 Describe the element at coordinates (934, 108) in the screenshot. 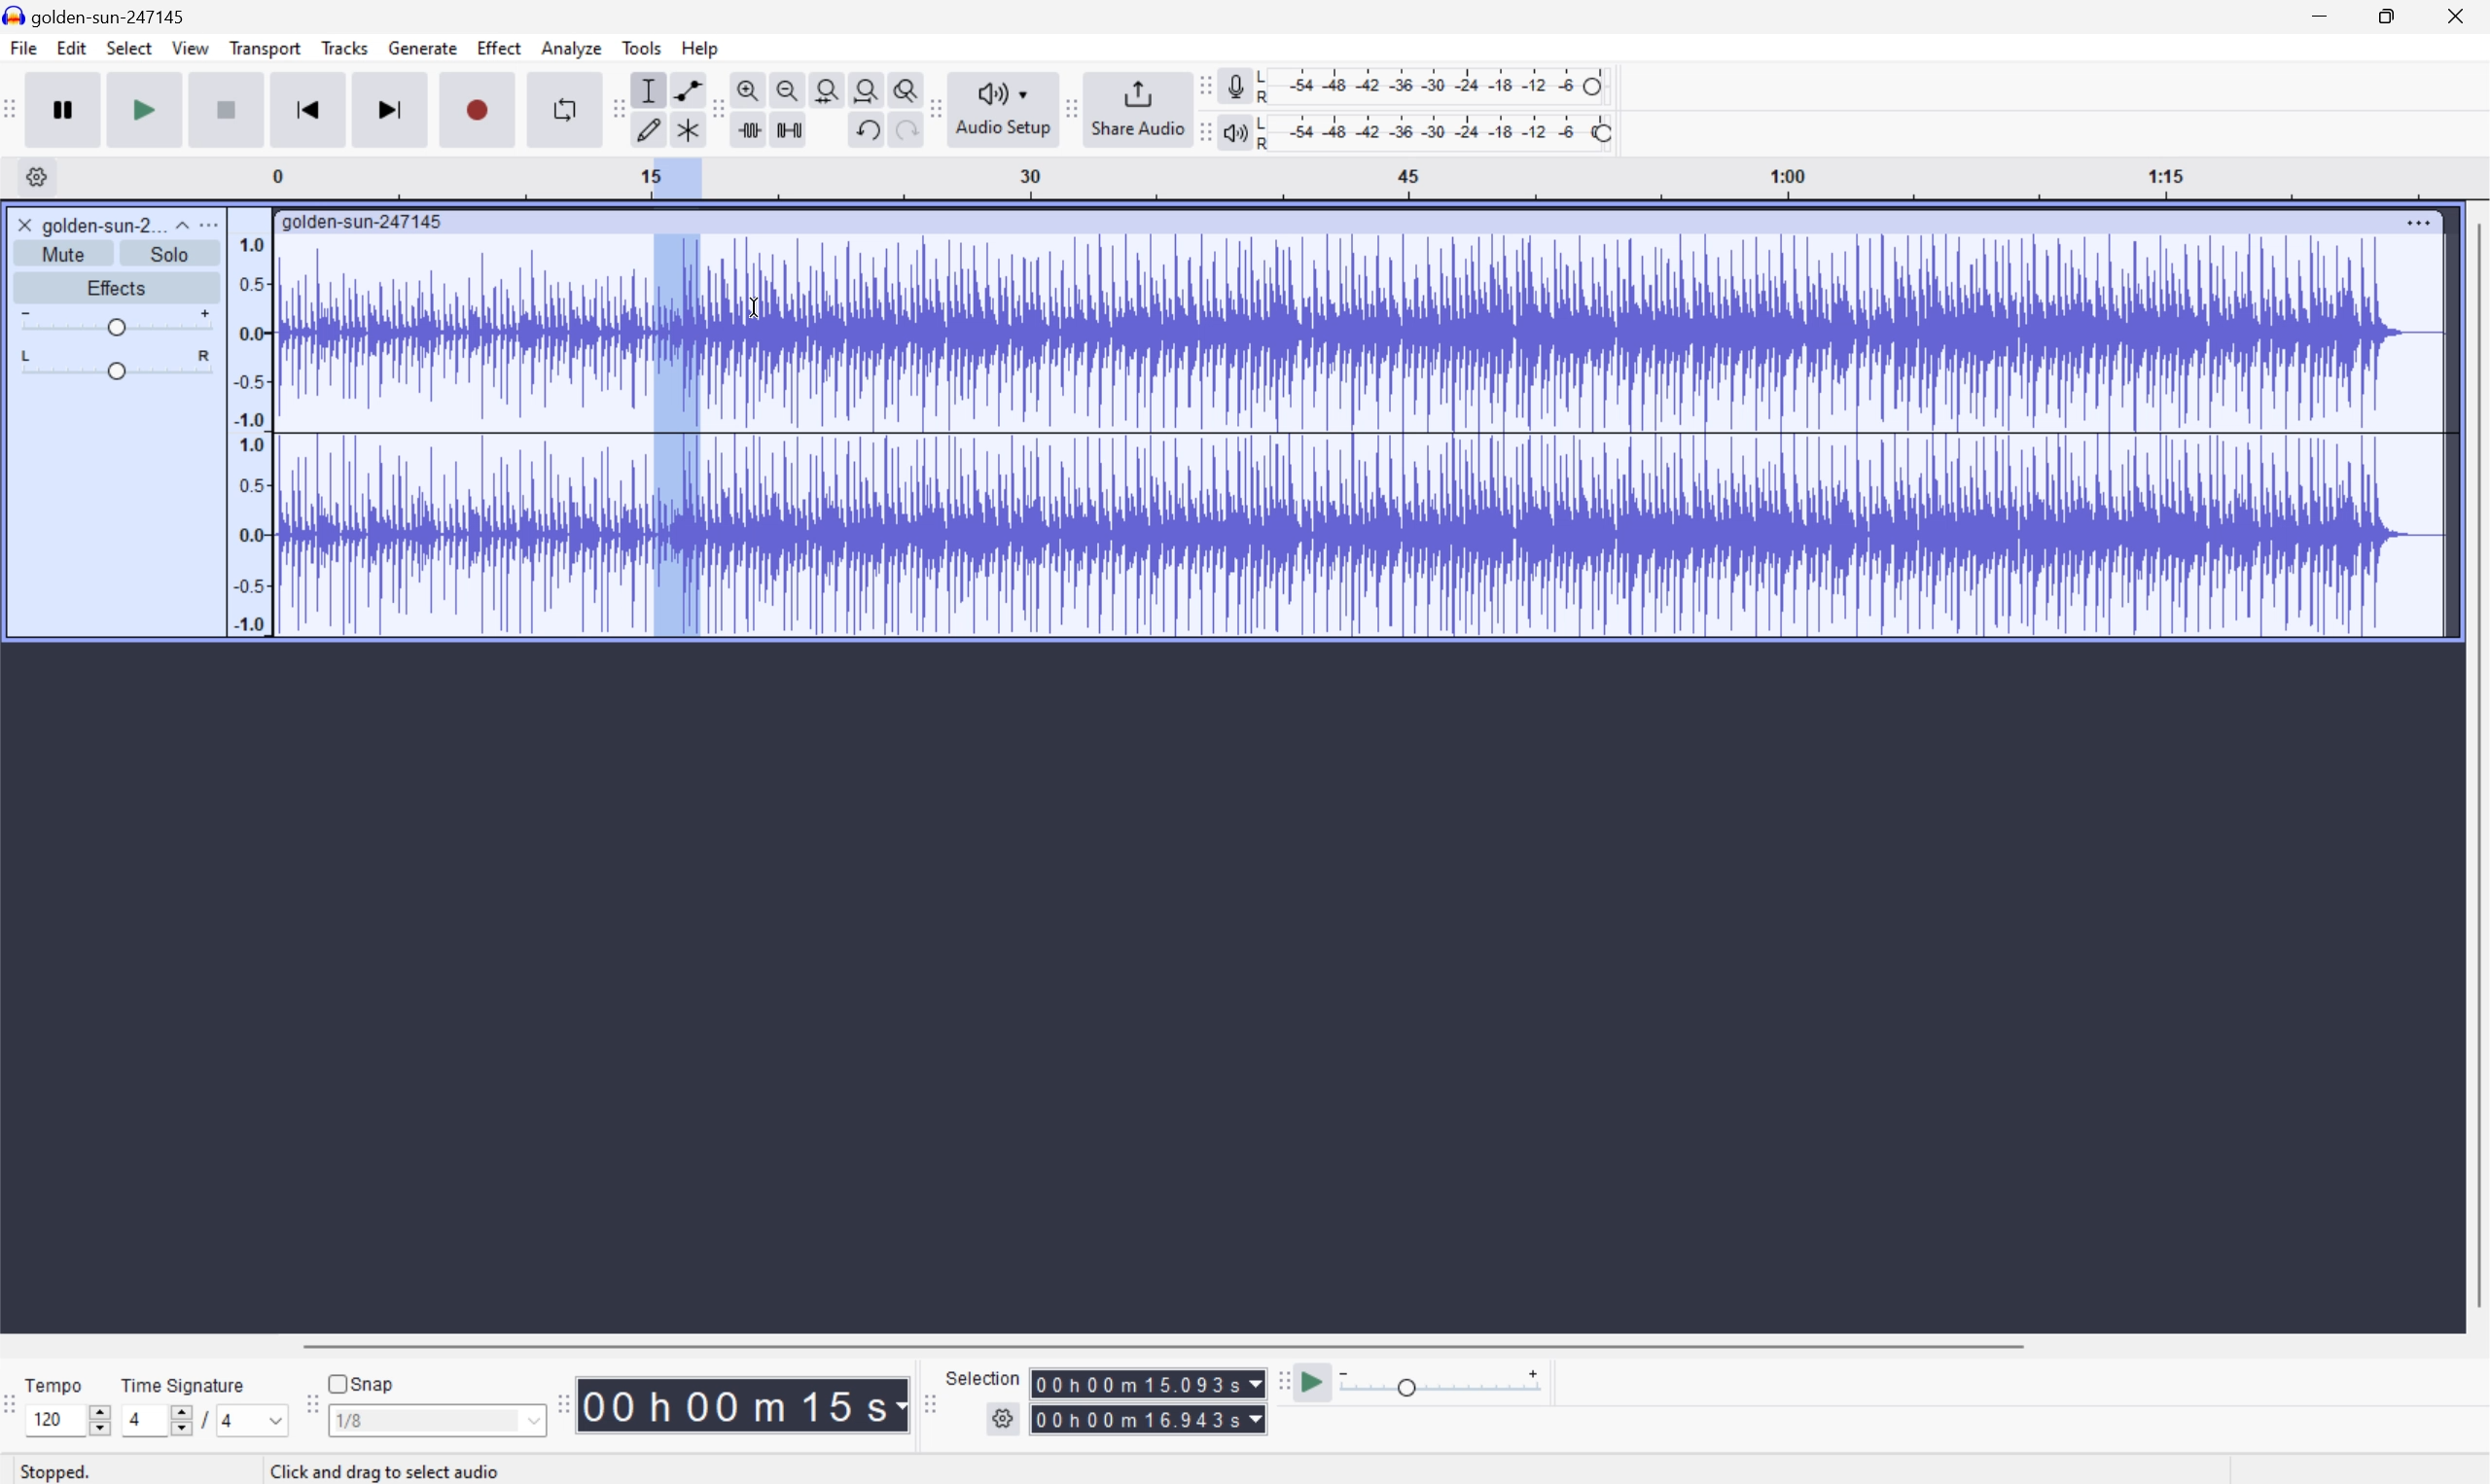

I see `Audacity audio setup toolbar` at that location.